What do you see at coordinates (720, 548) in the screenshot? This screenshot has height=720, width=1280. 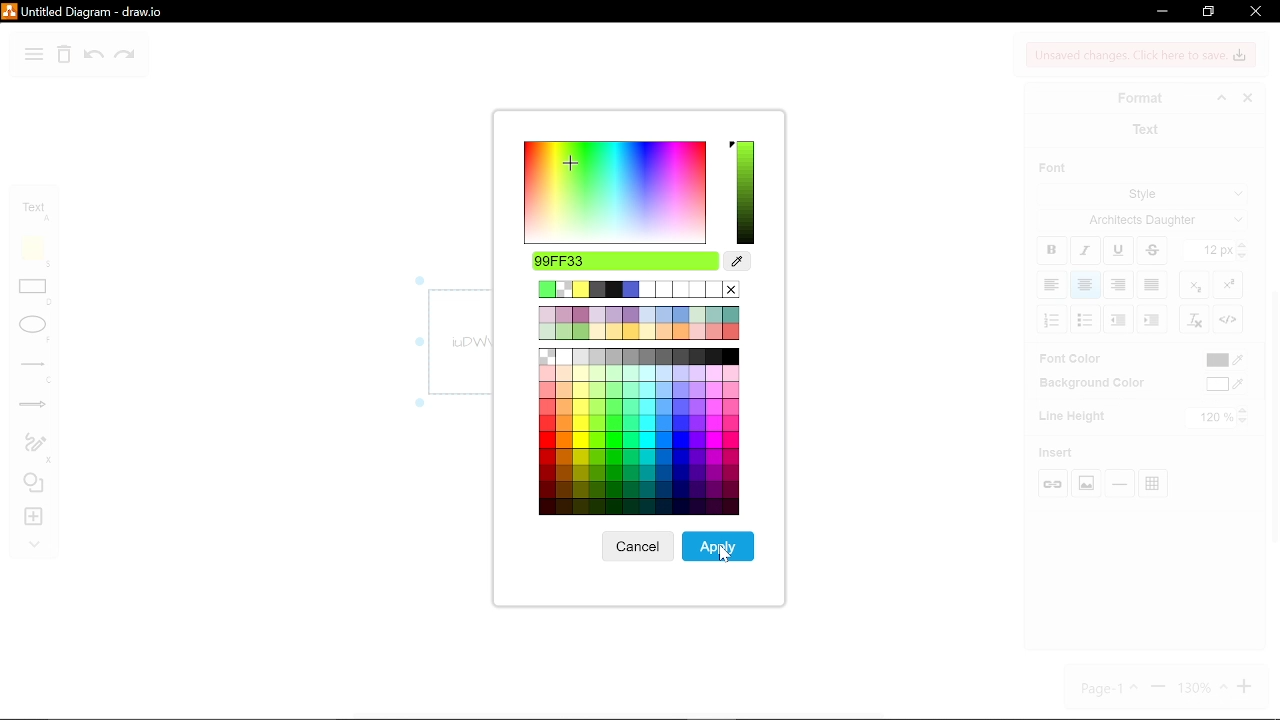 I see `apply` at bounding box center [720, 548].